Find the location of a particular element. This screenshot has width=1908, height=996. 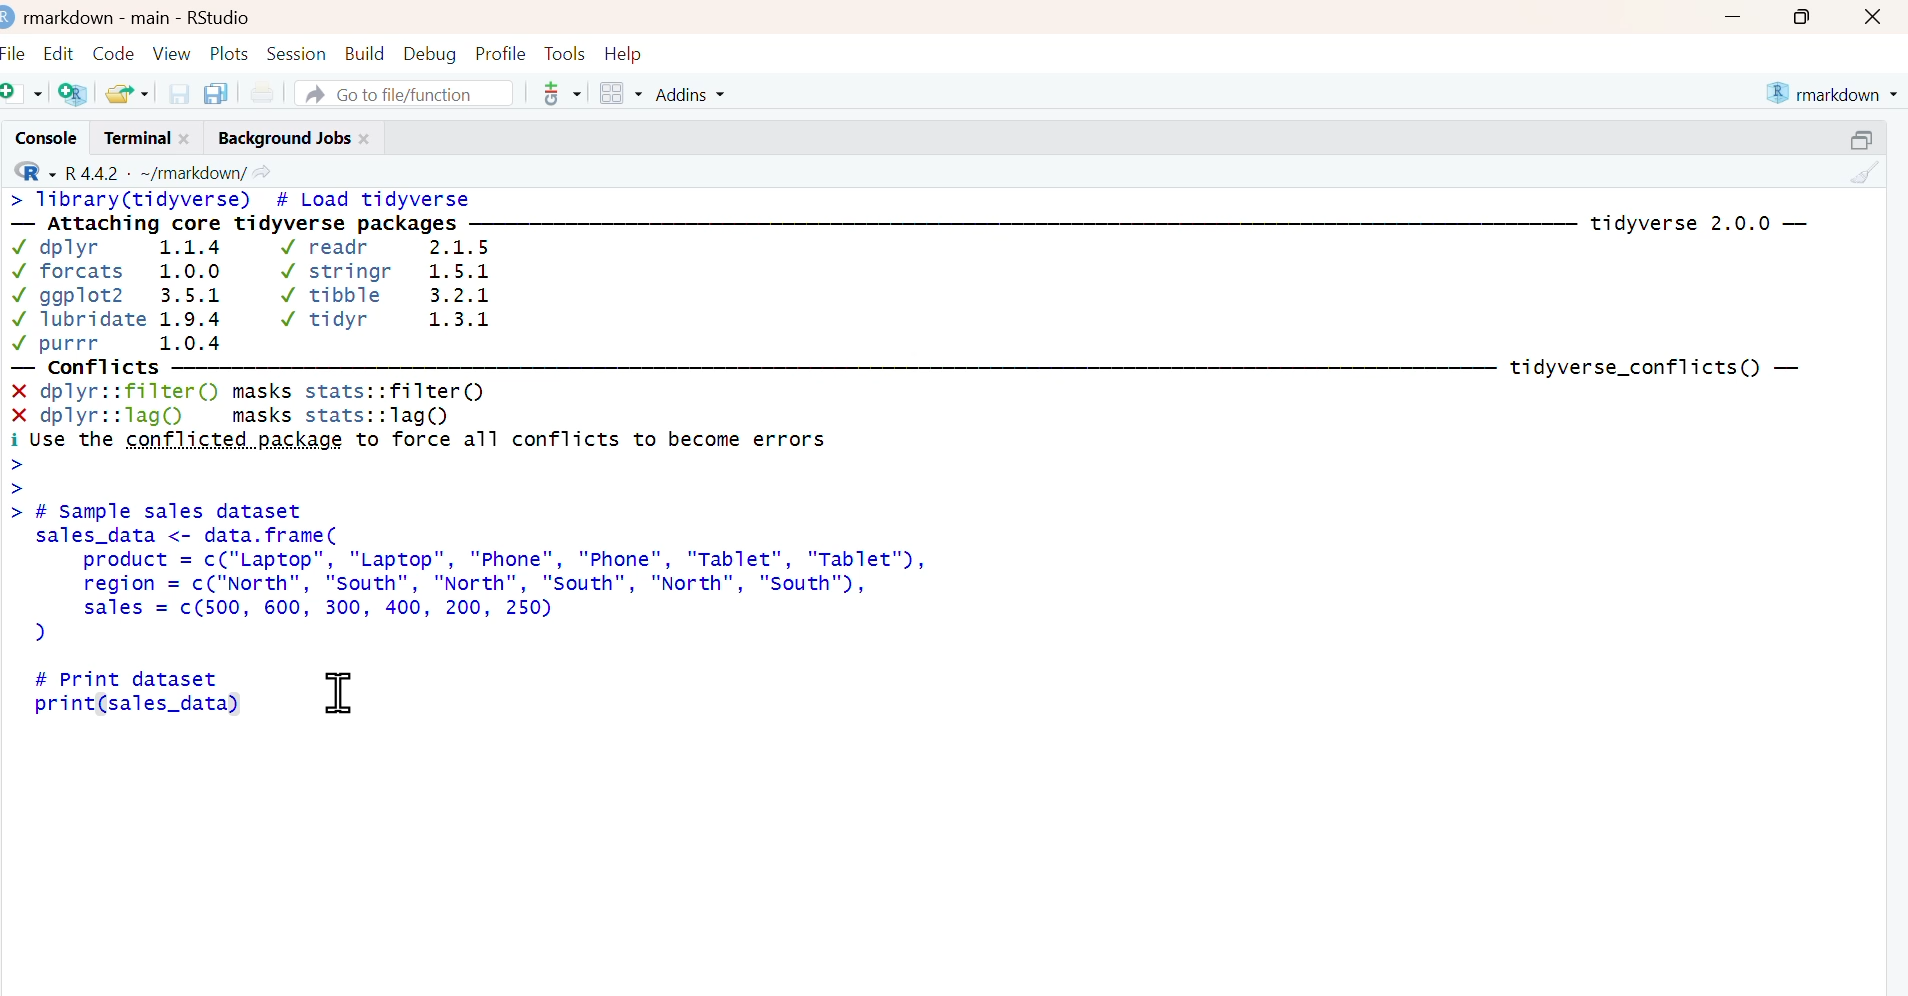

R 4.4.2 is located at coordinates (93, 171).